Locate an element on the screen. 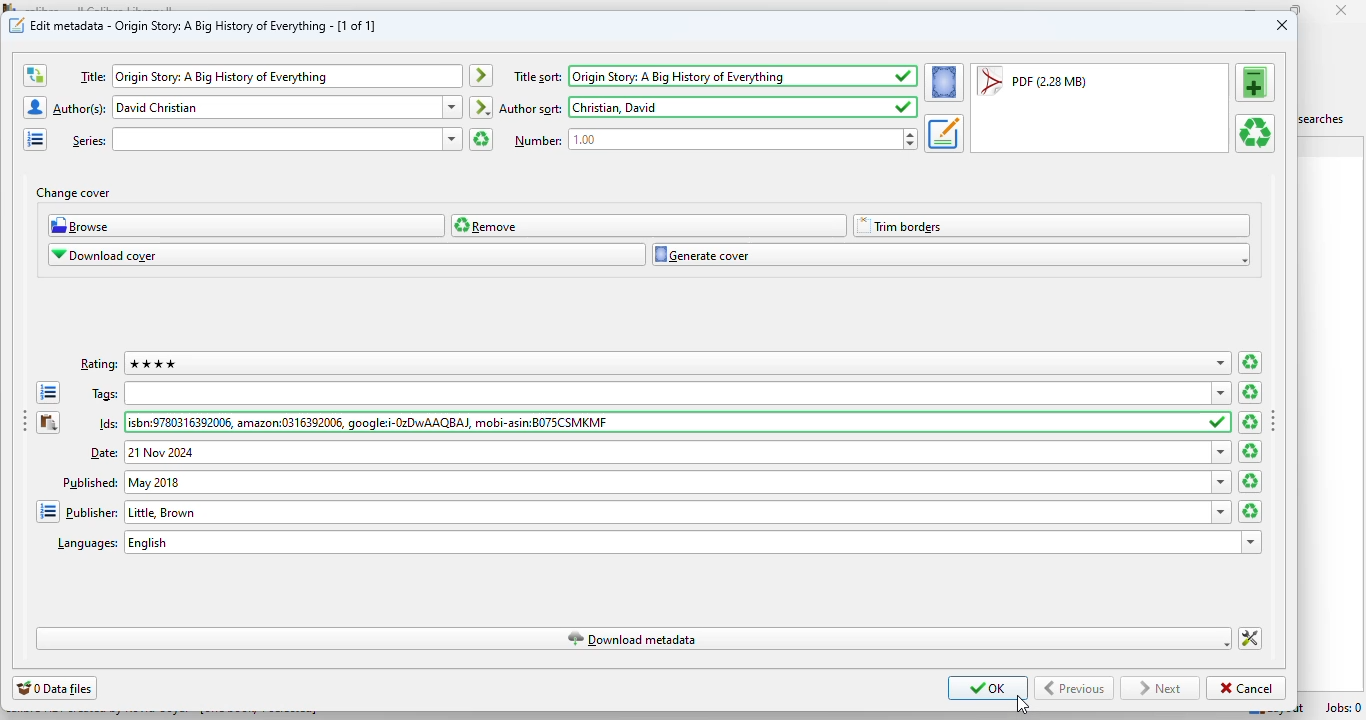 The width and height of the screenshot is (1366, 720). clear rating is located at coordinates (1250, 362).